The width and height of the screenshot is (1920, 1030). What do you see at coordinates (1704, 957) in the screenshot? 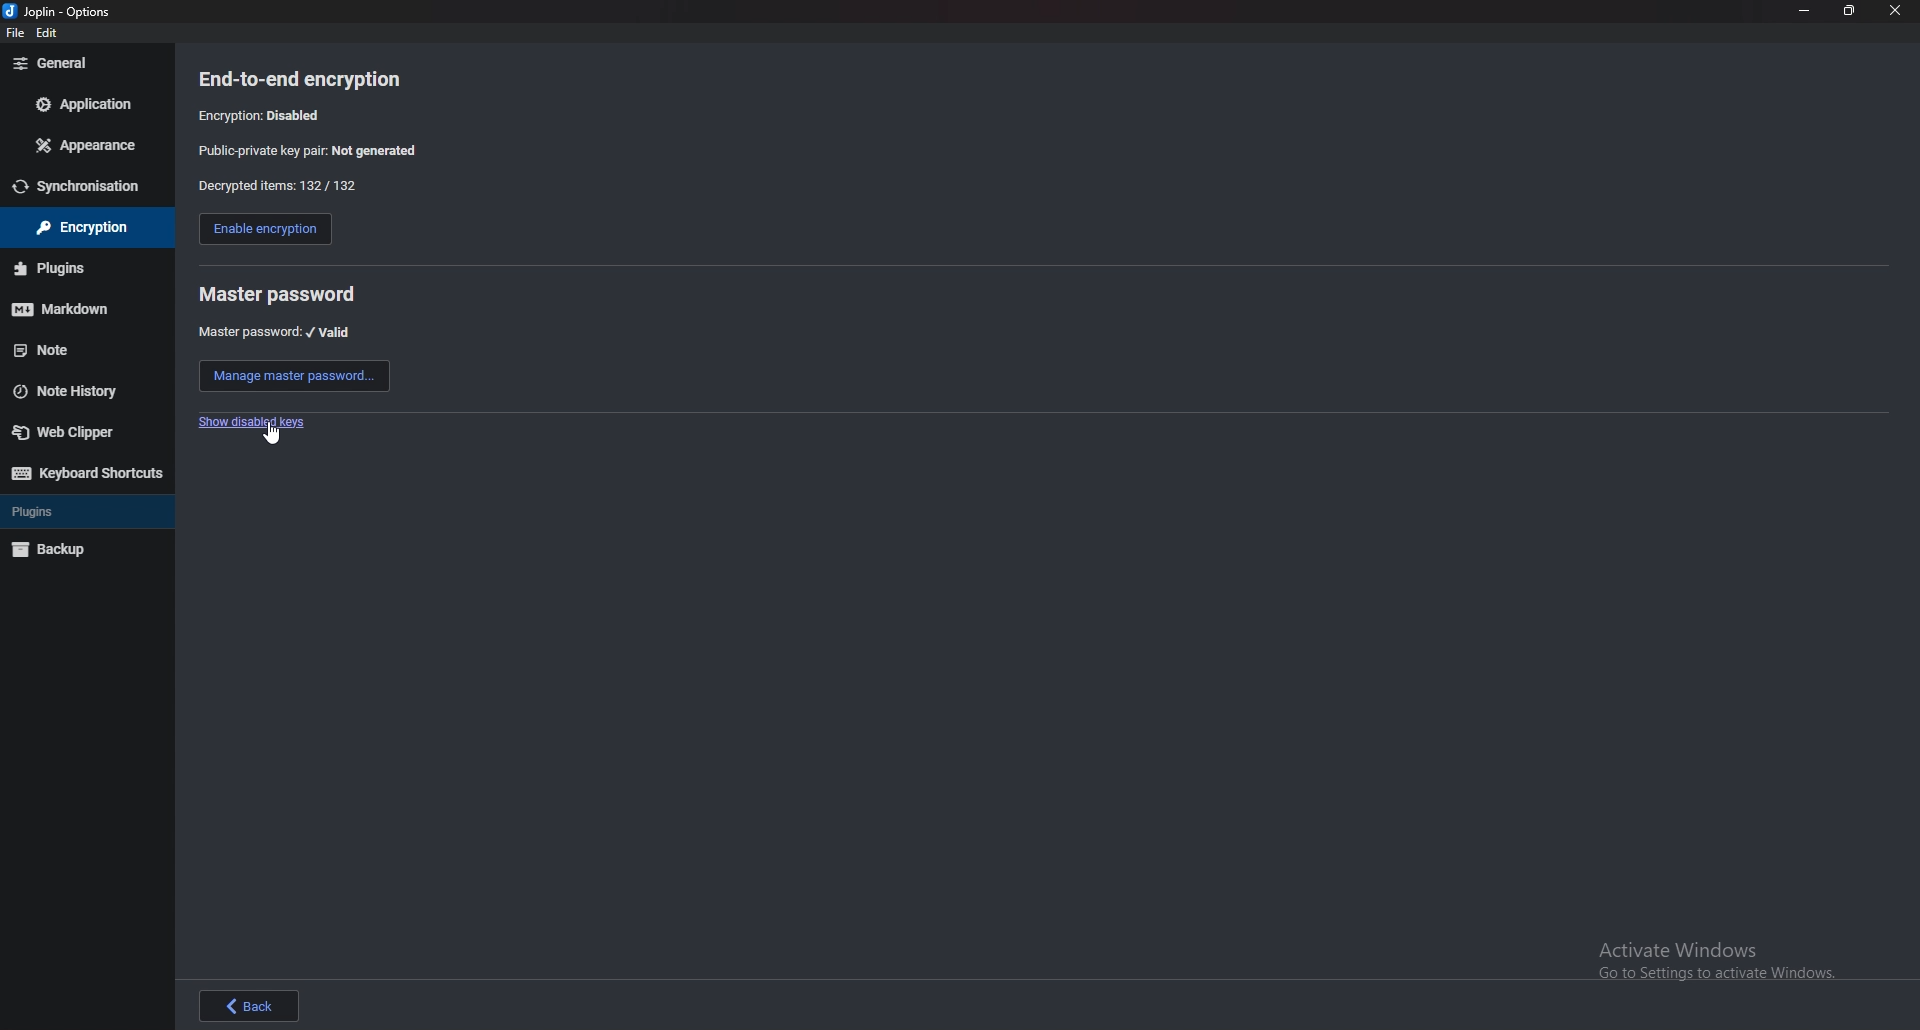
I see `Activate Windows` at bounding box center [1704, 957].